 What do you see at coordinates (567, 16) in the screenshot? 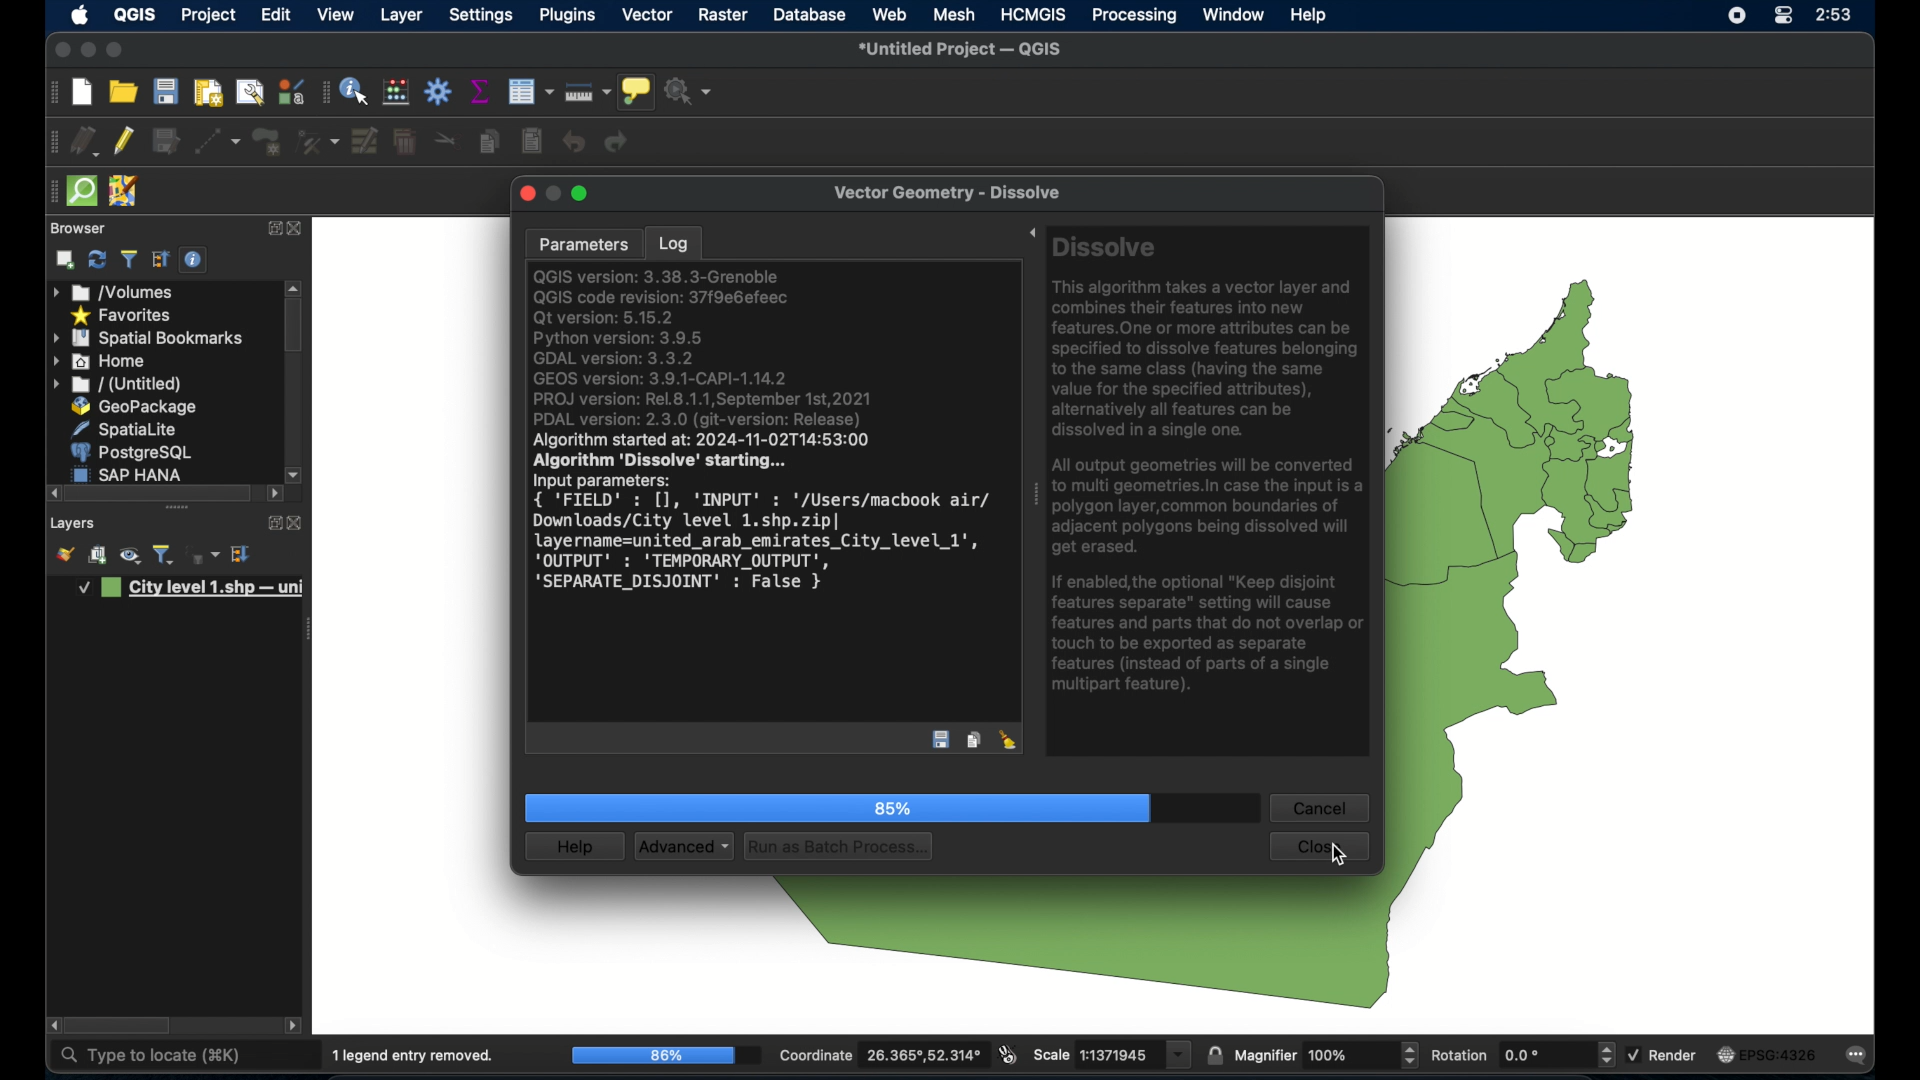
I see `plugins` at bounding box center [567, 16].